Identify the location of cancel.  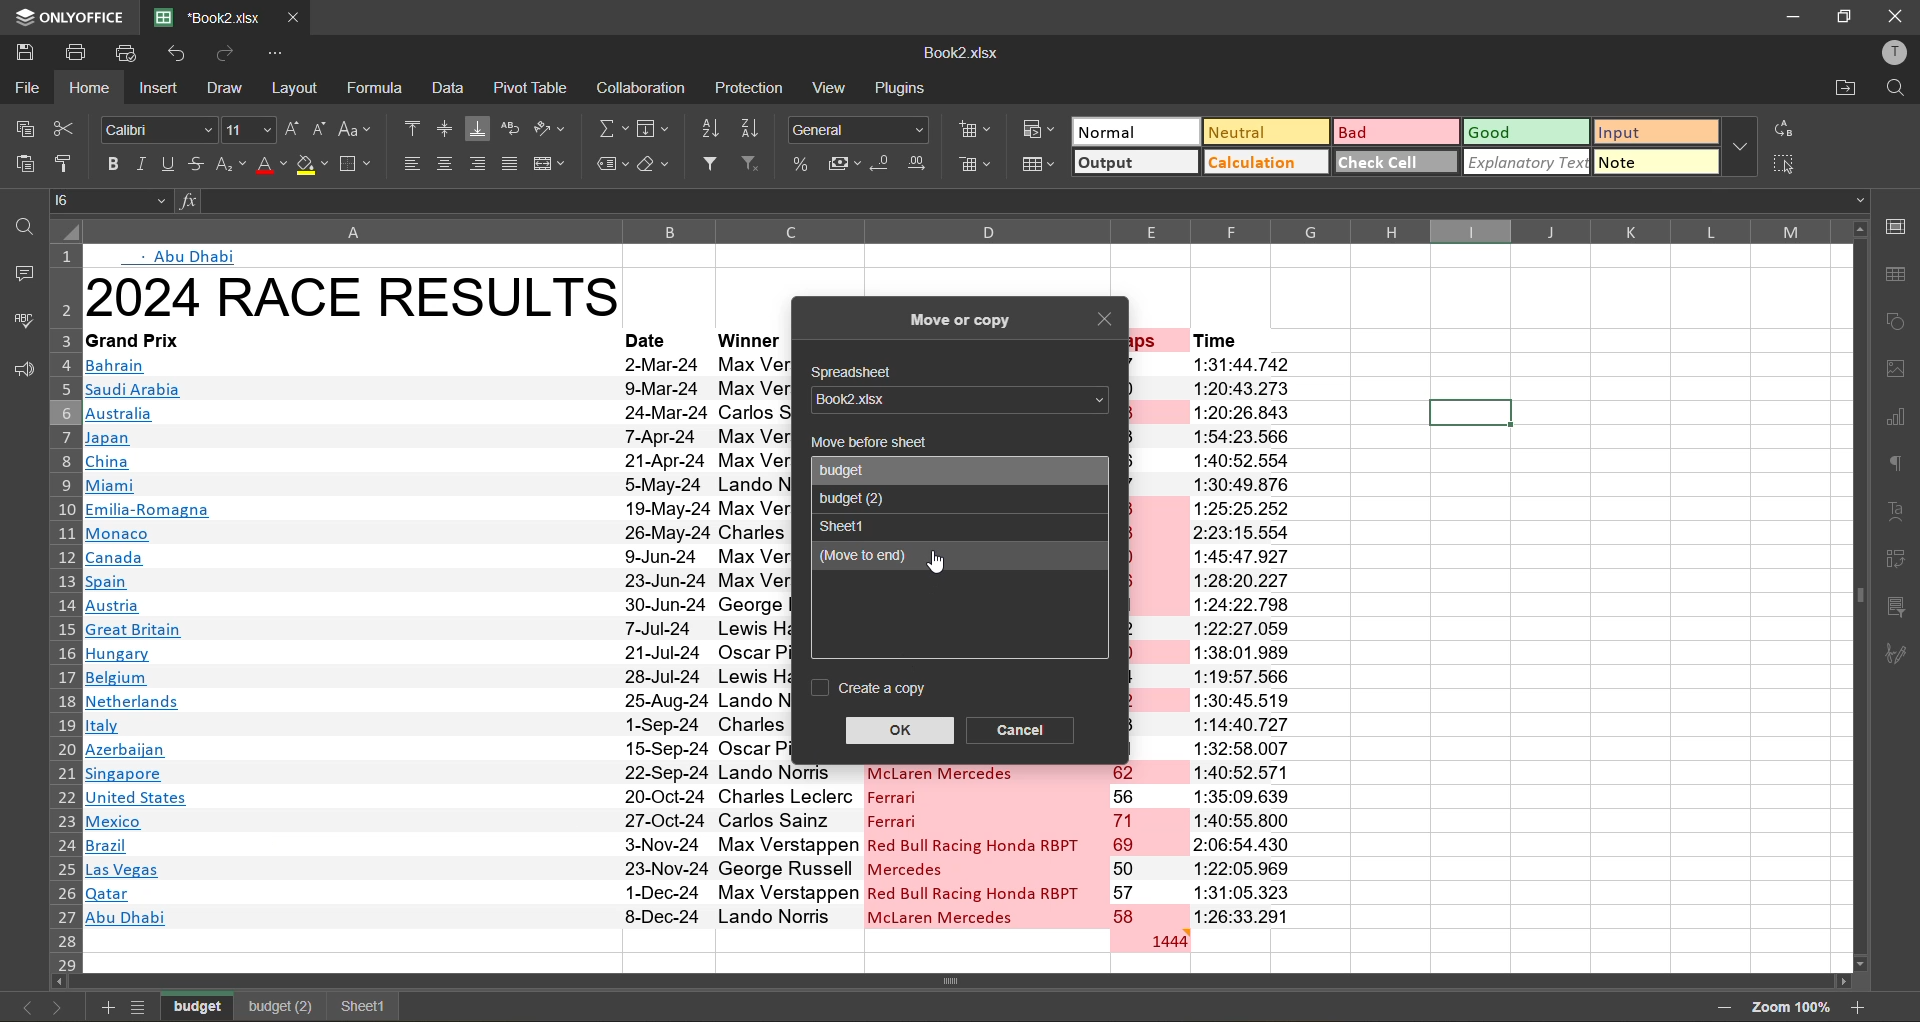
(1023, 728).